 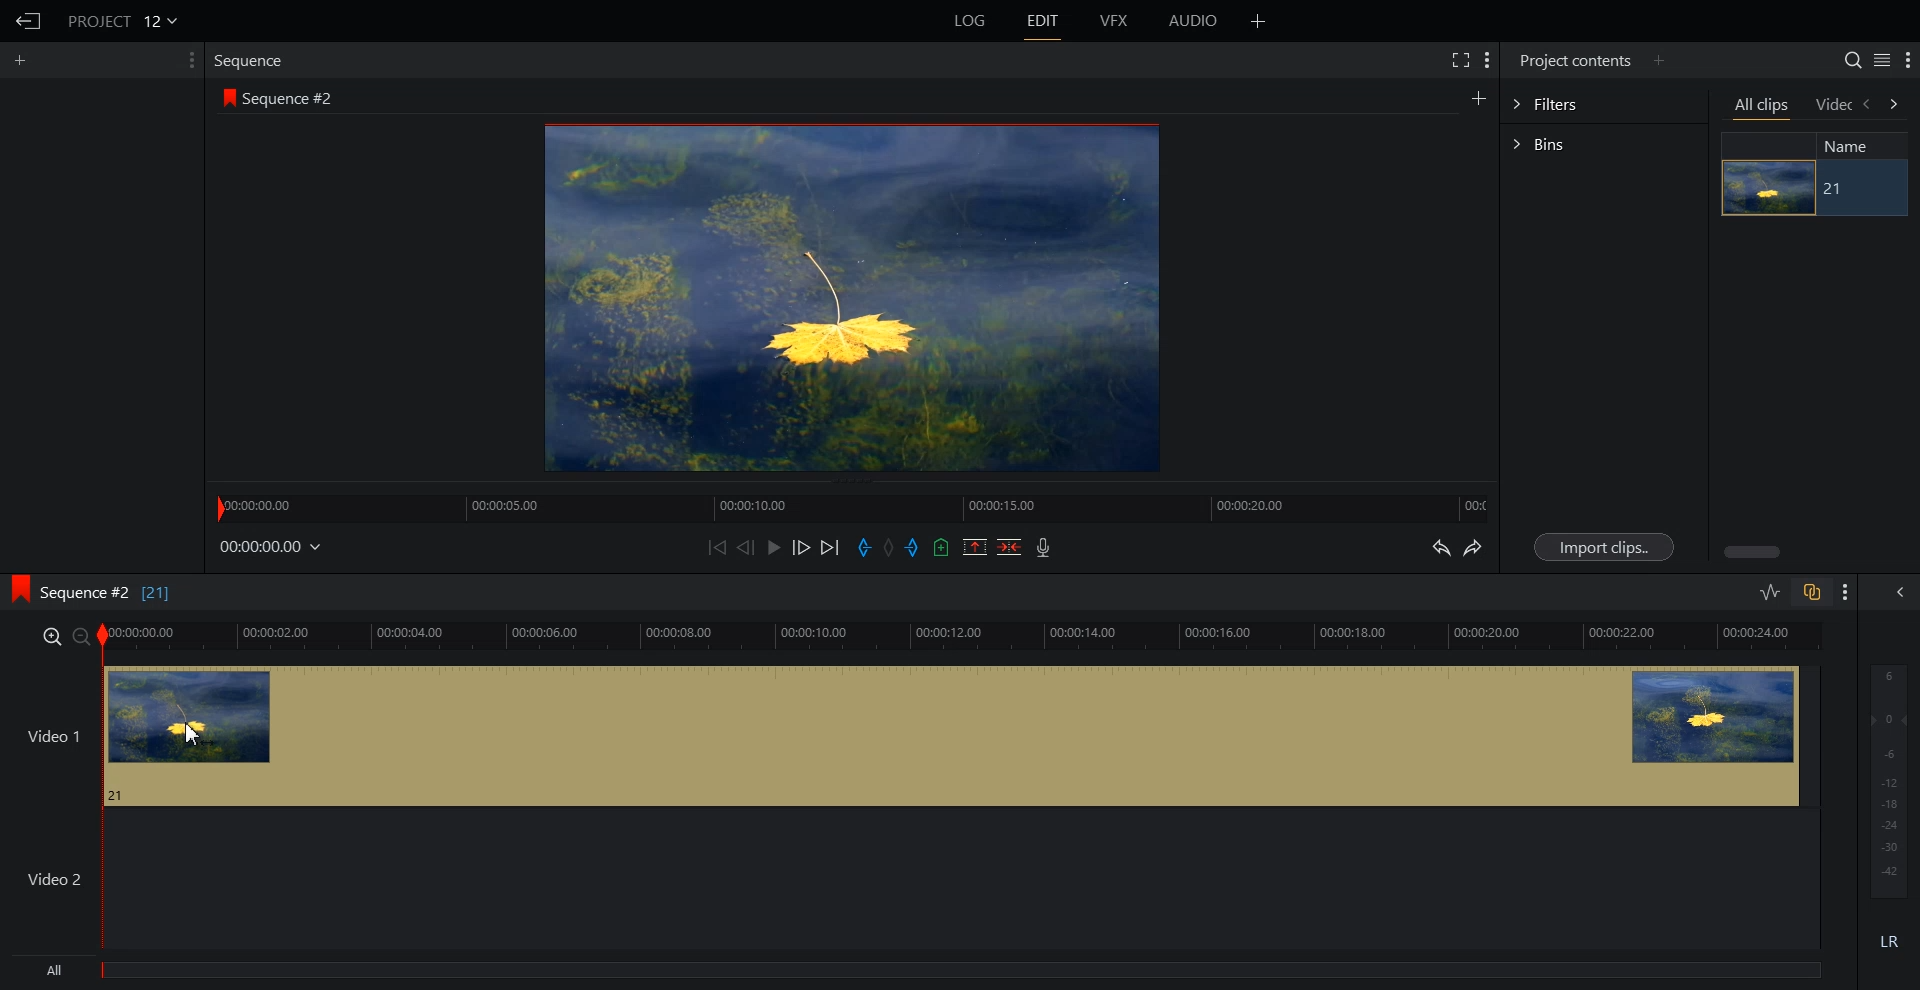 What do you see at coordinates (1771, 591) in the screenshot?
I see `Toggle Audio editing` at bounding box center [1771, 591].